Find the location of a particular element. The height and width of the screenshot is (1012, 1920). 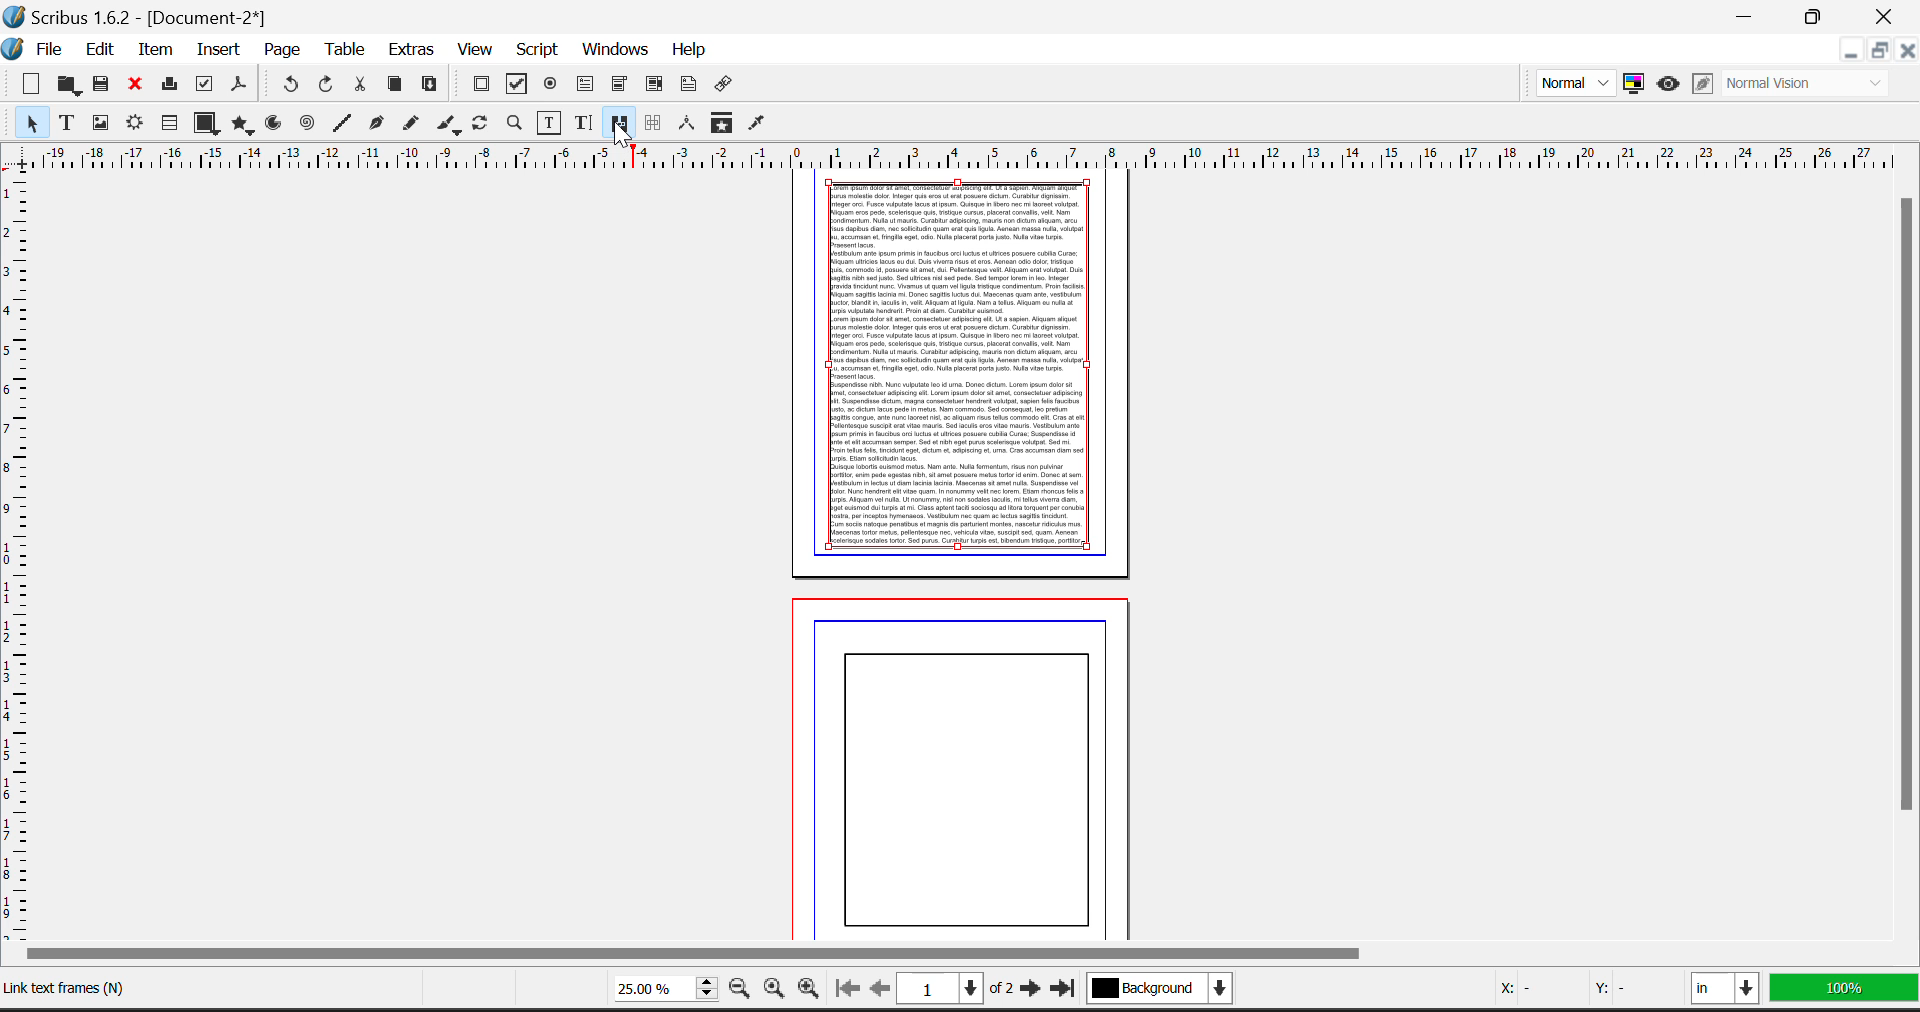

Minimize is located at coordinates (1877, 53).